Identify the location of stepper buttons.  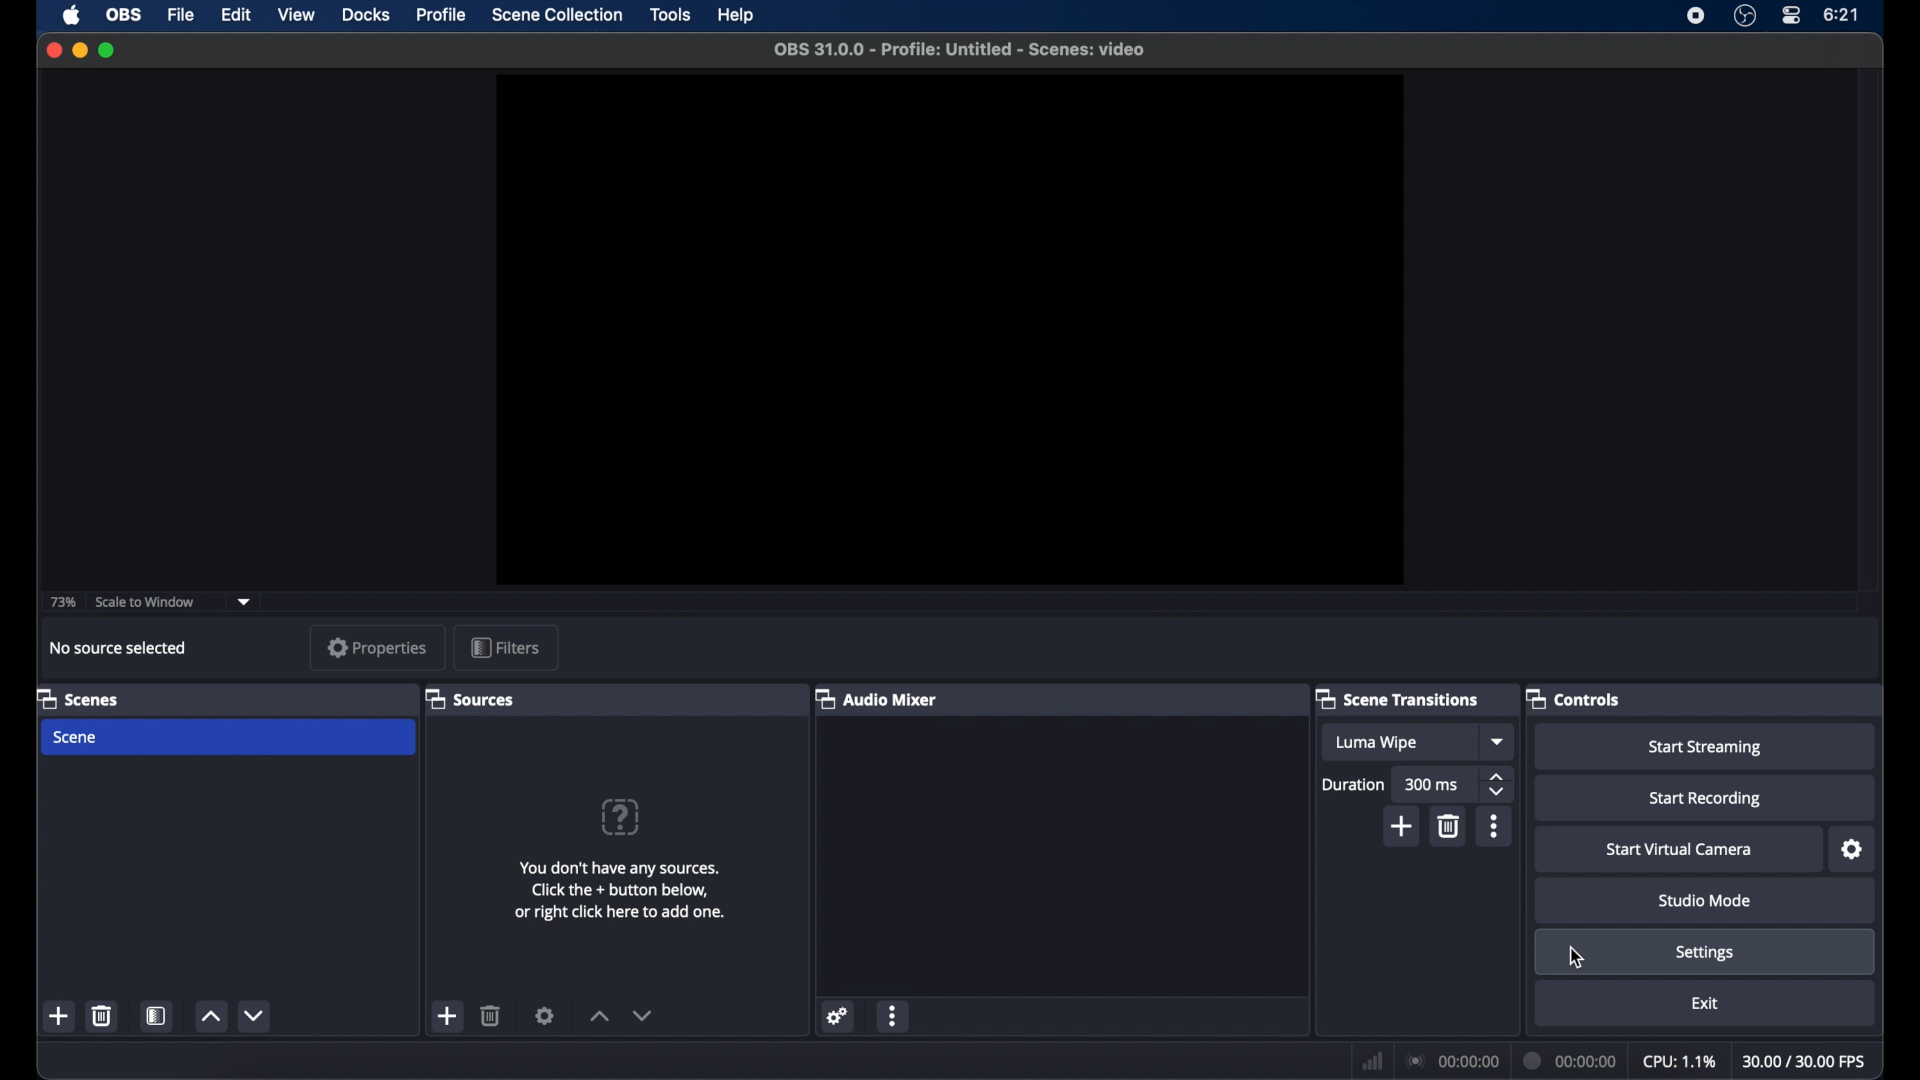
(1499, 785).